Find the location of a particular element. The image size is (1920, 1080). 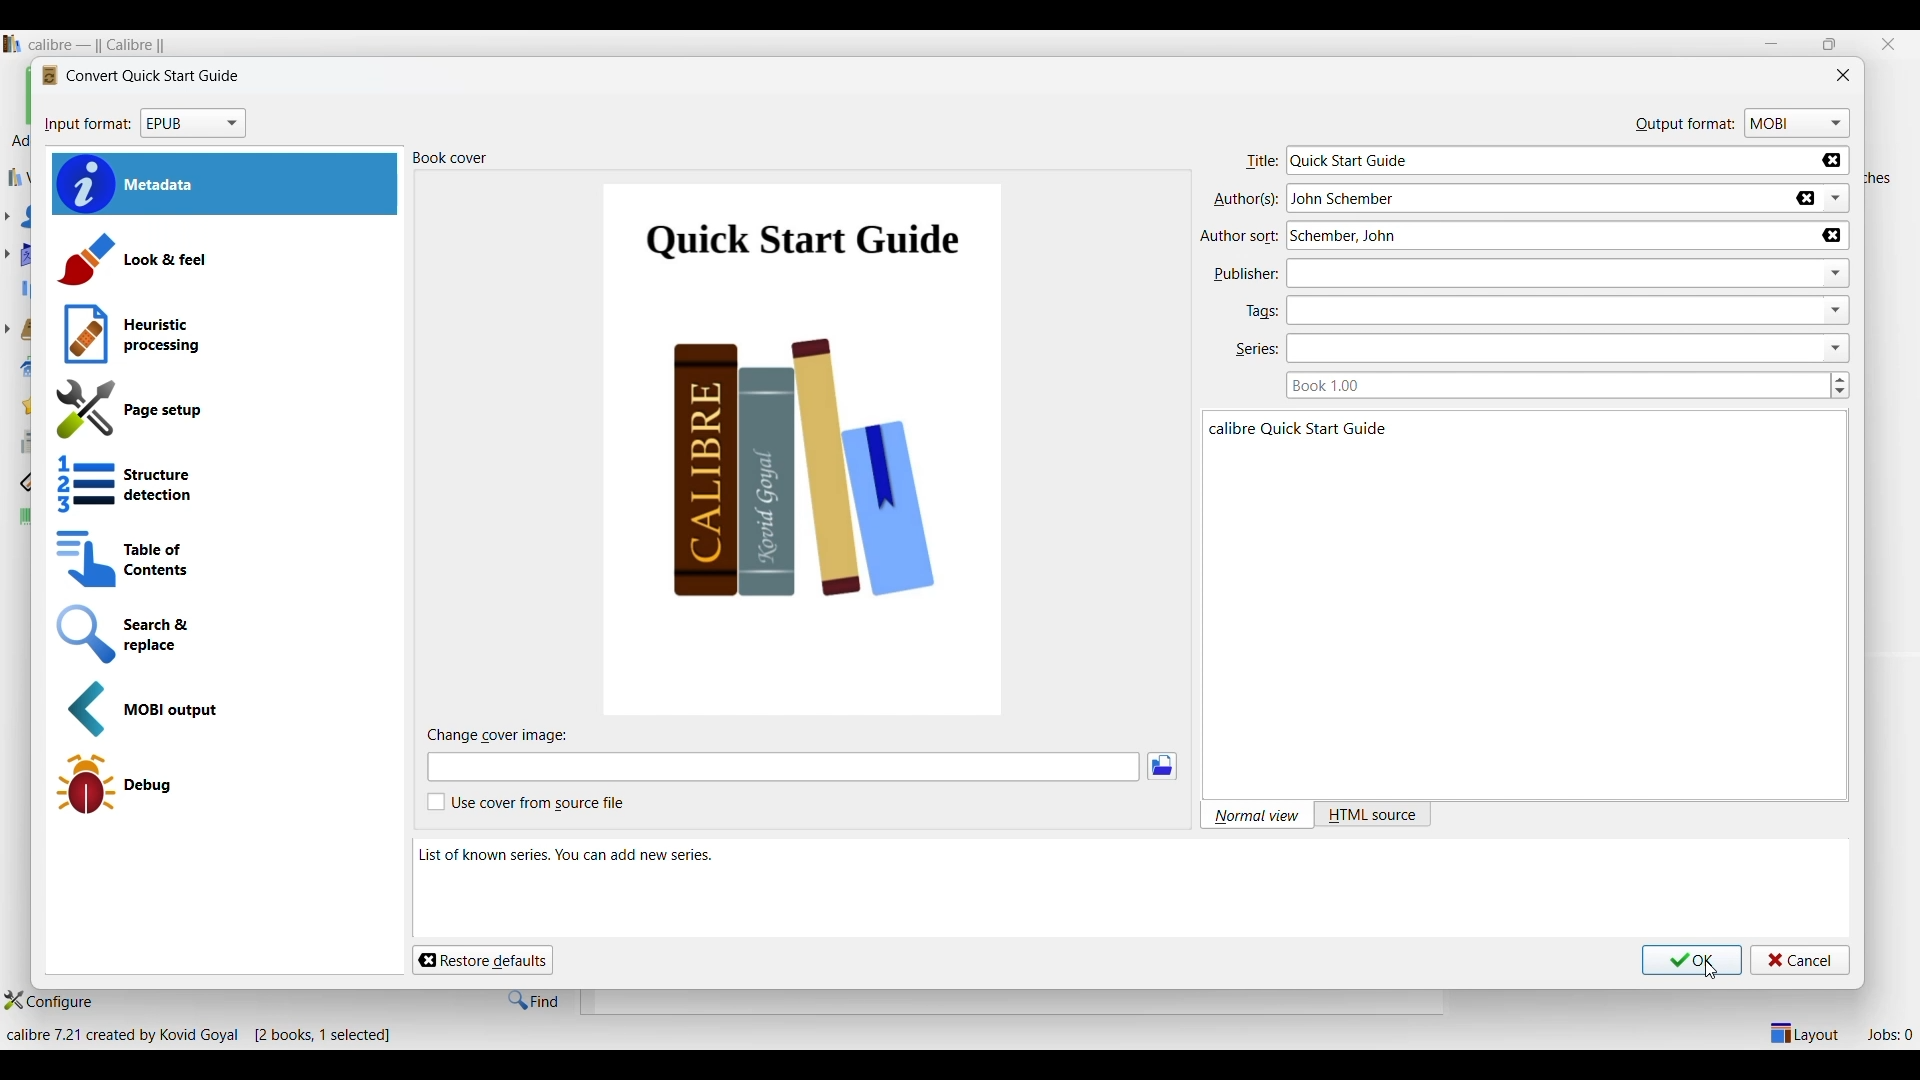

Details of selected book is located at coordinates (1466, 510).